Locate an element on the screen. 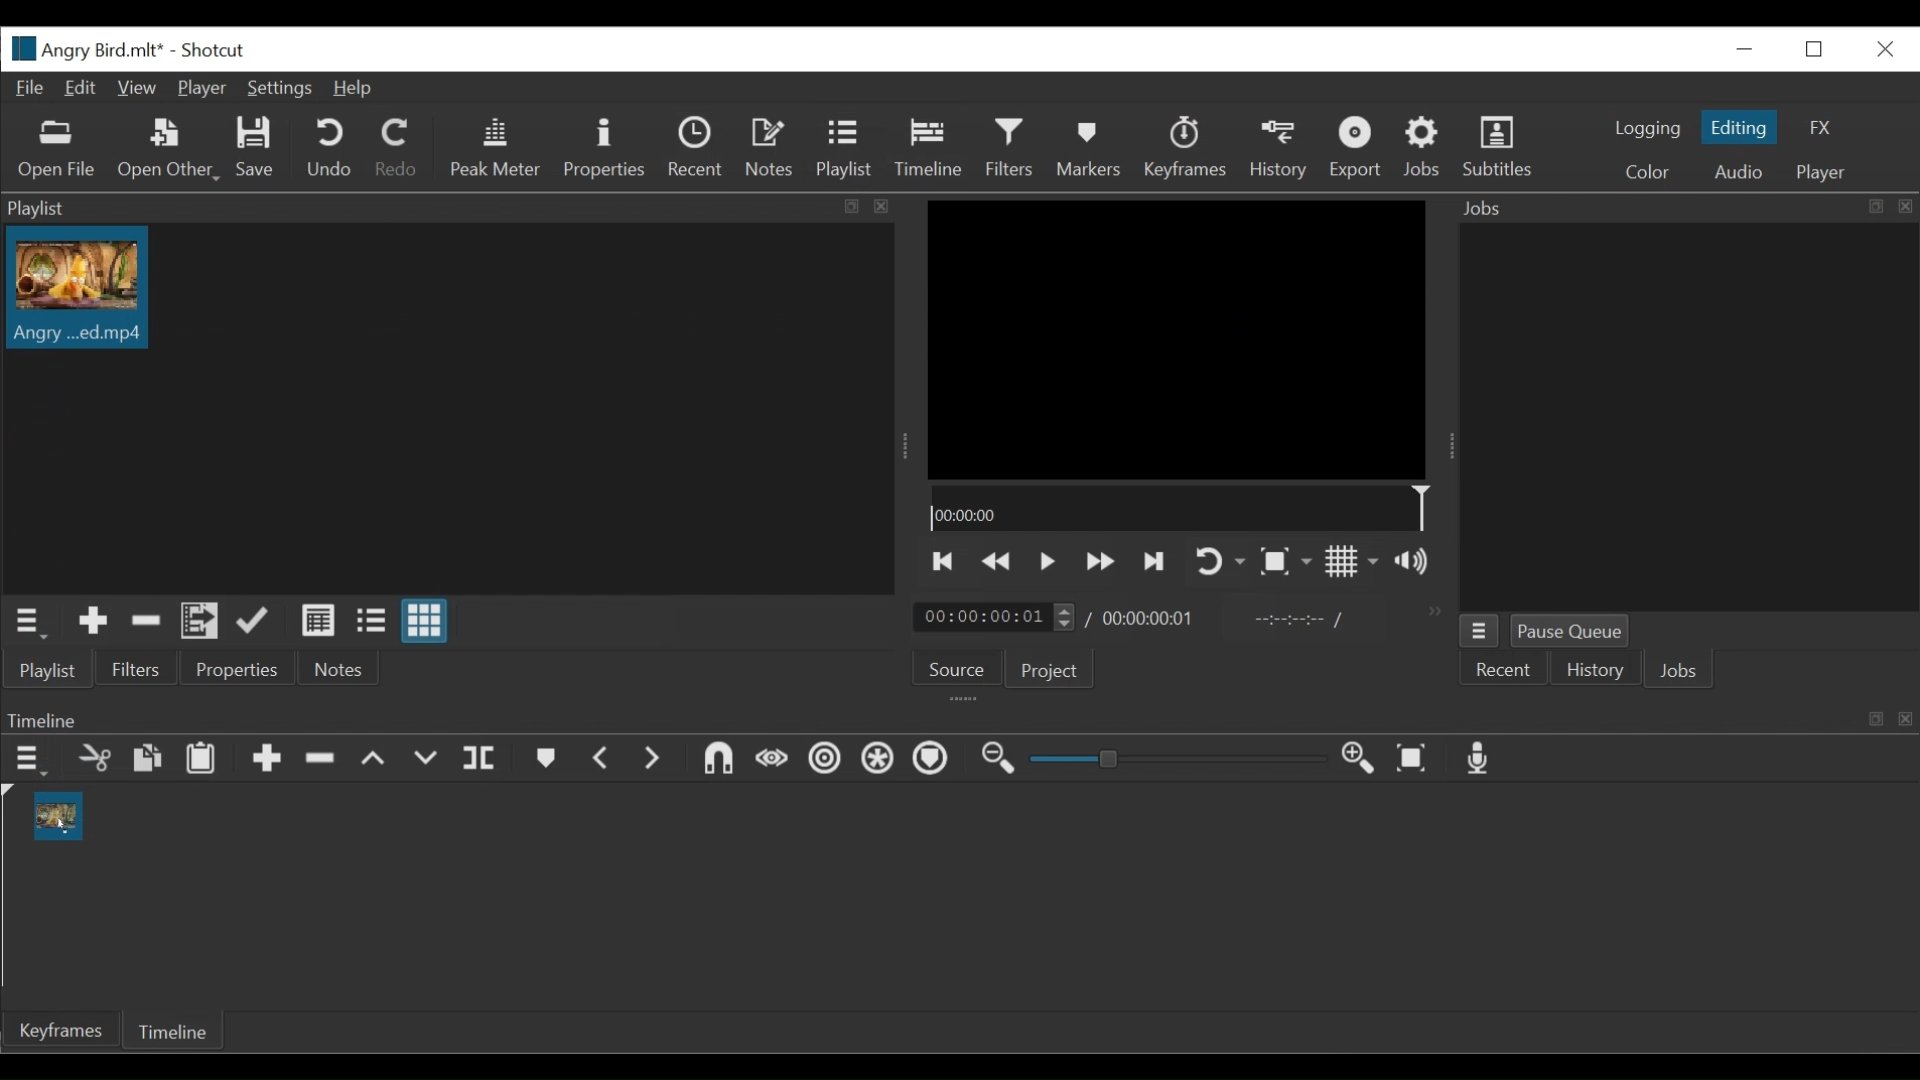 Image resolution: width=1920 pixels, height=1080 pixels. Append is located at coordinates (265, 757).